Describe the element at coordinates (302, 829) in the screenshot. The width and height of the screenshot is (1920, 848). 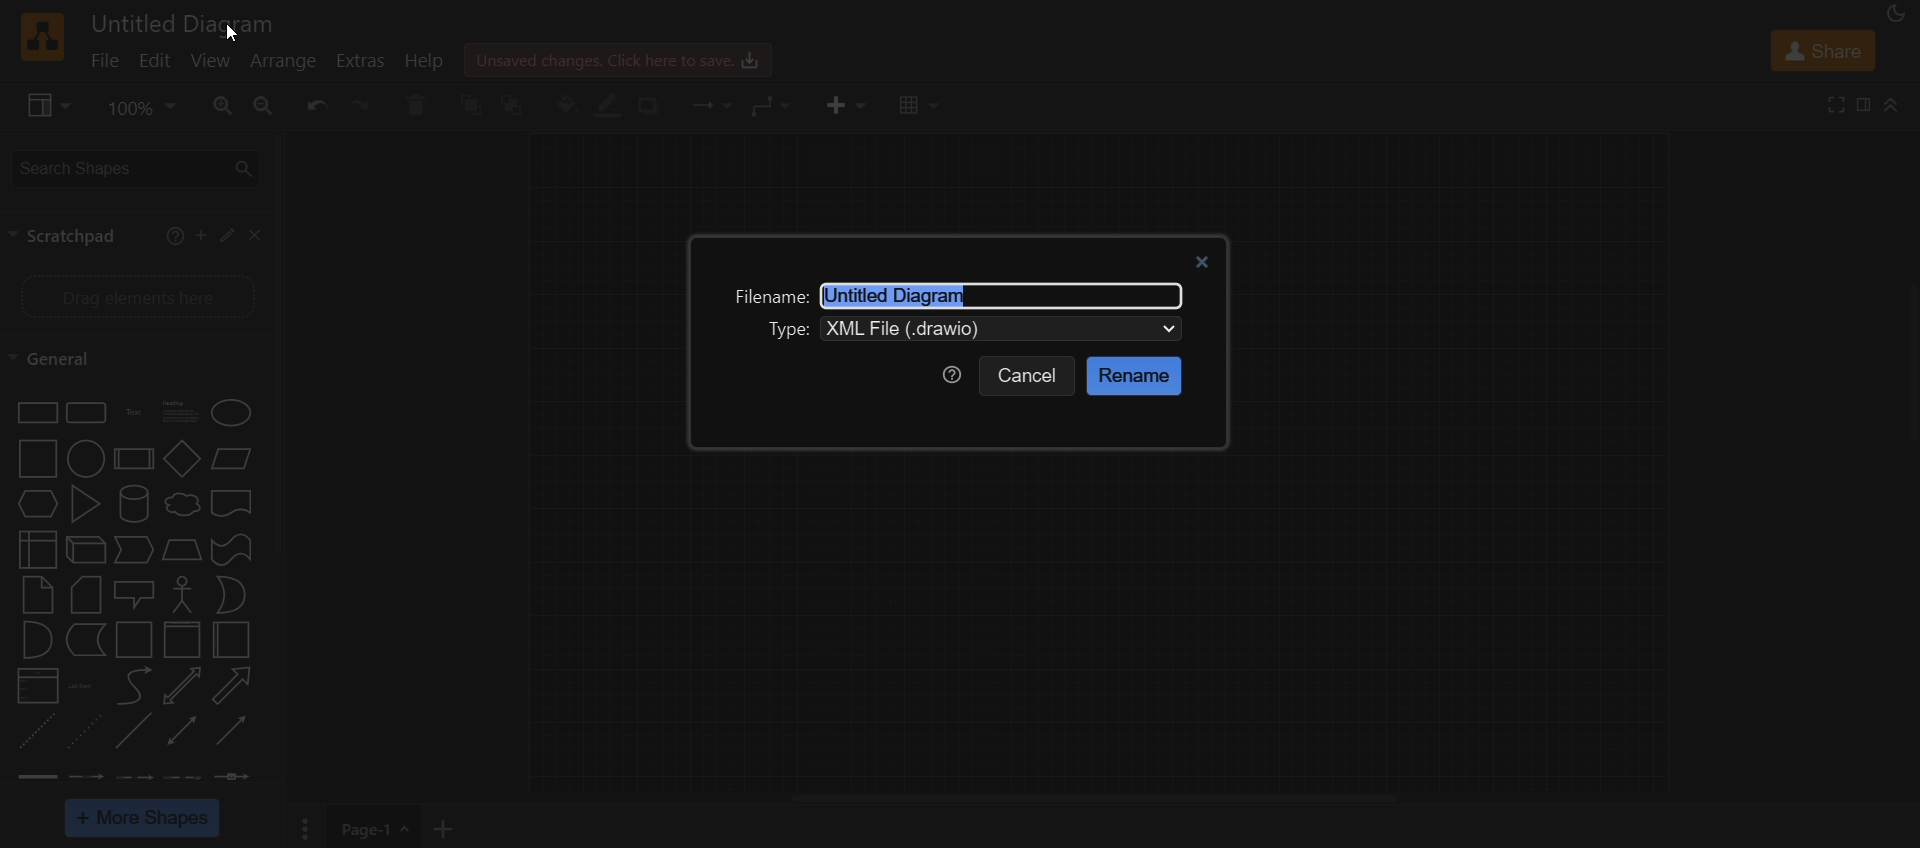
I see `pages` at that location.